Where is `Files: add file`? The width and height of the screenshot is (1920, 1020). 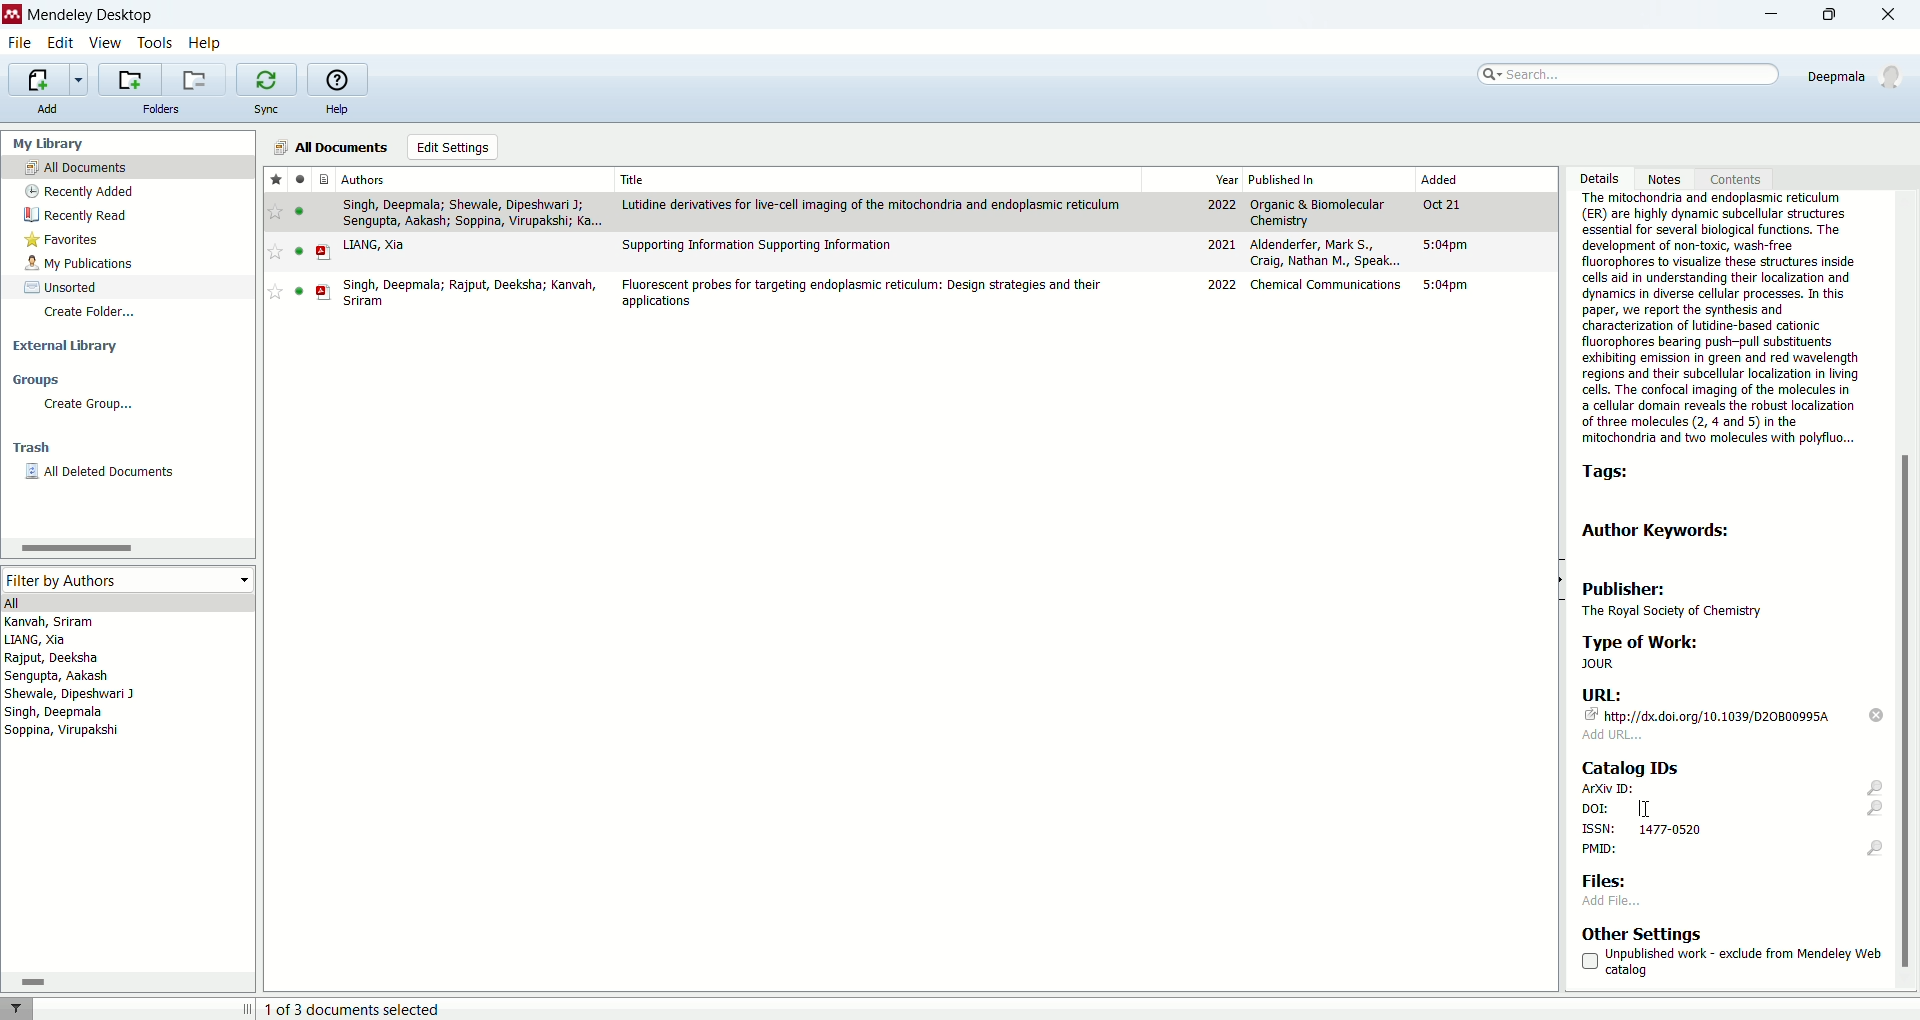 Files: add file is located at coordinates (1616, 889).